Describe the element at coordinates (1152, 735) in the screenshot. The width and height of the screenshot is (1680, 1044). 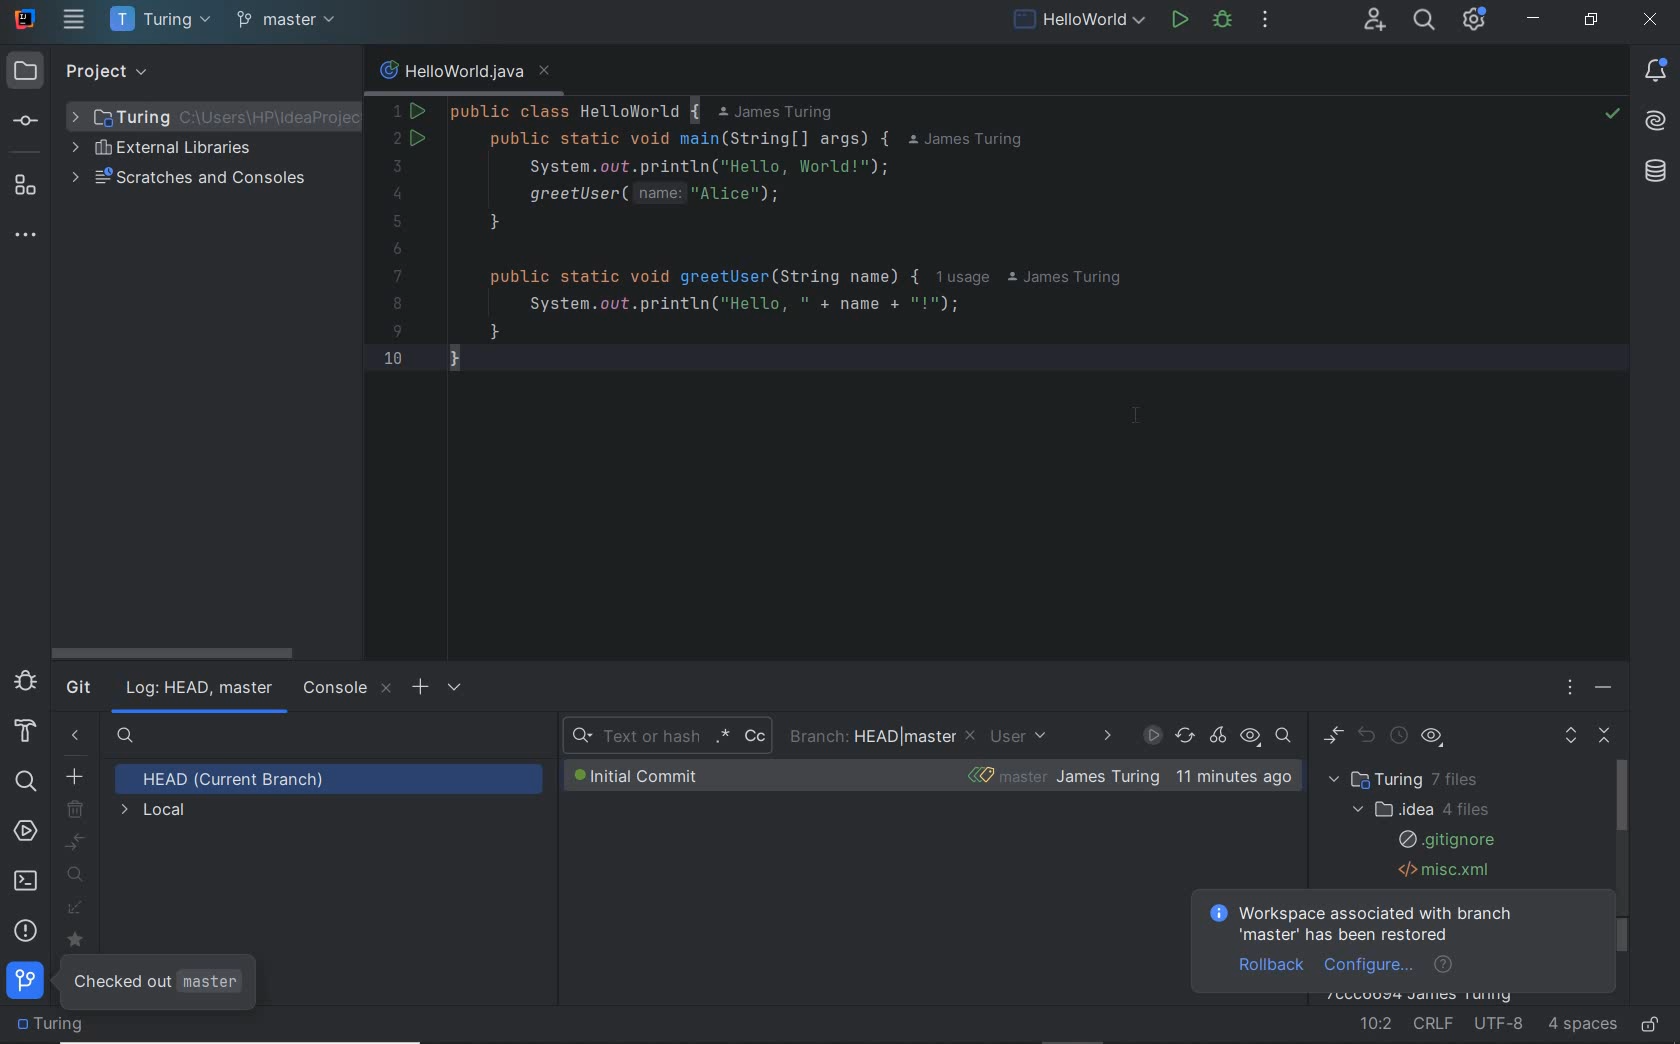
I see `ENABLE GIT LOG INDEXING` at that location.